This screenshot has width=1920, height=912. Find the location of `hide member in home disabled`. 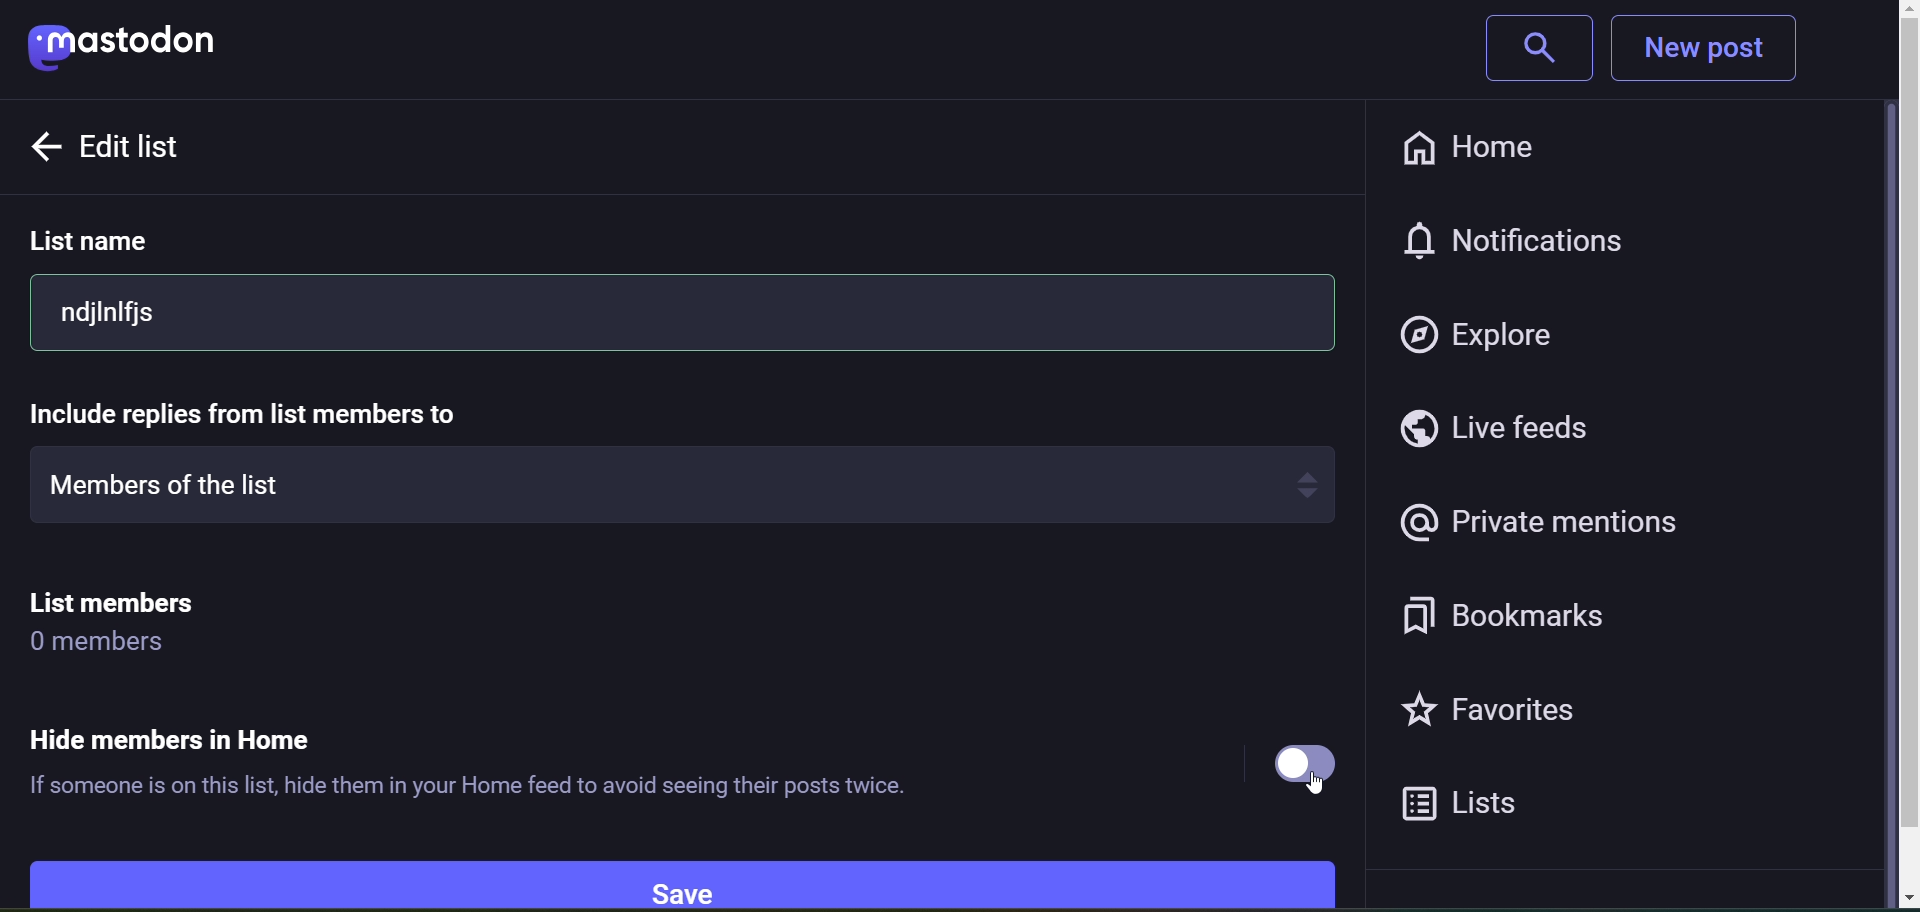

hide member in home disabled is located at coordinates (1297, 760).